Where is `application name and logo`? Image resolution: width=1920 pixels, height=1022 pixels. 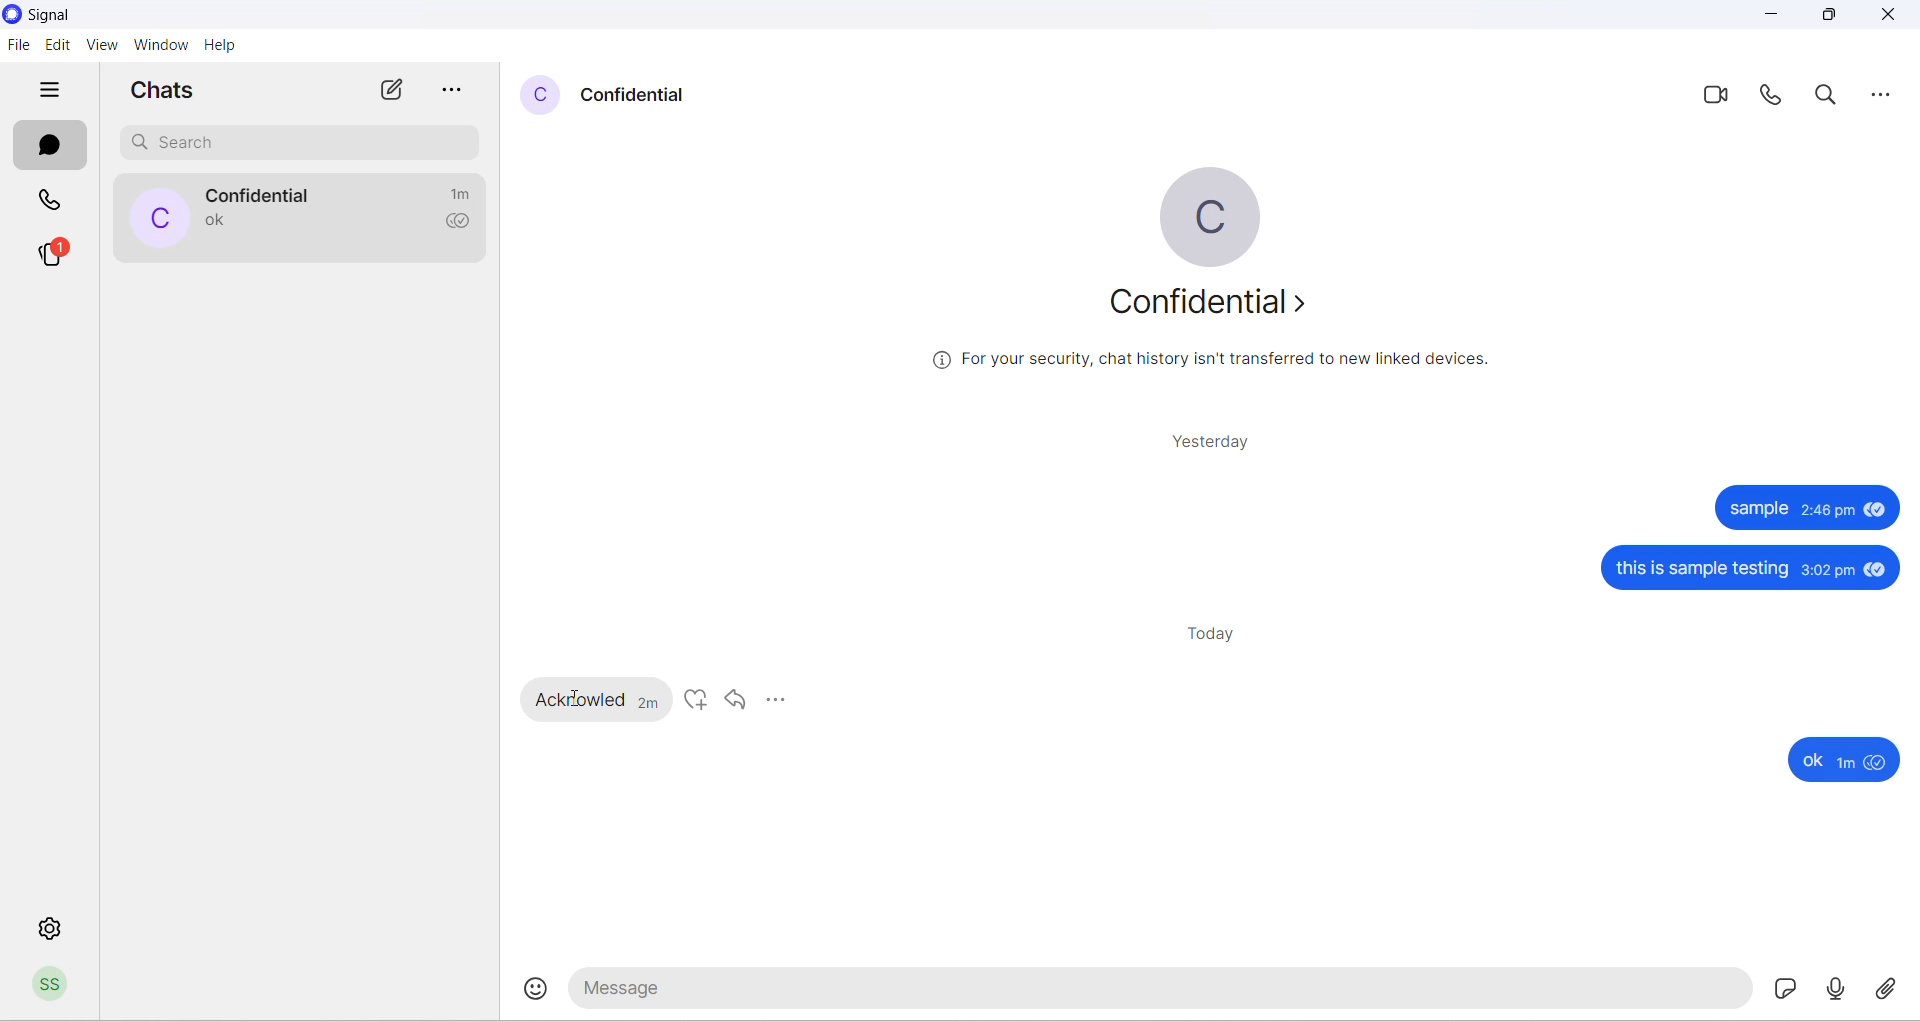
application name and logo is located at coordinates (123, 15).